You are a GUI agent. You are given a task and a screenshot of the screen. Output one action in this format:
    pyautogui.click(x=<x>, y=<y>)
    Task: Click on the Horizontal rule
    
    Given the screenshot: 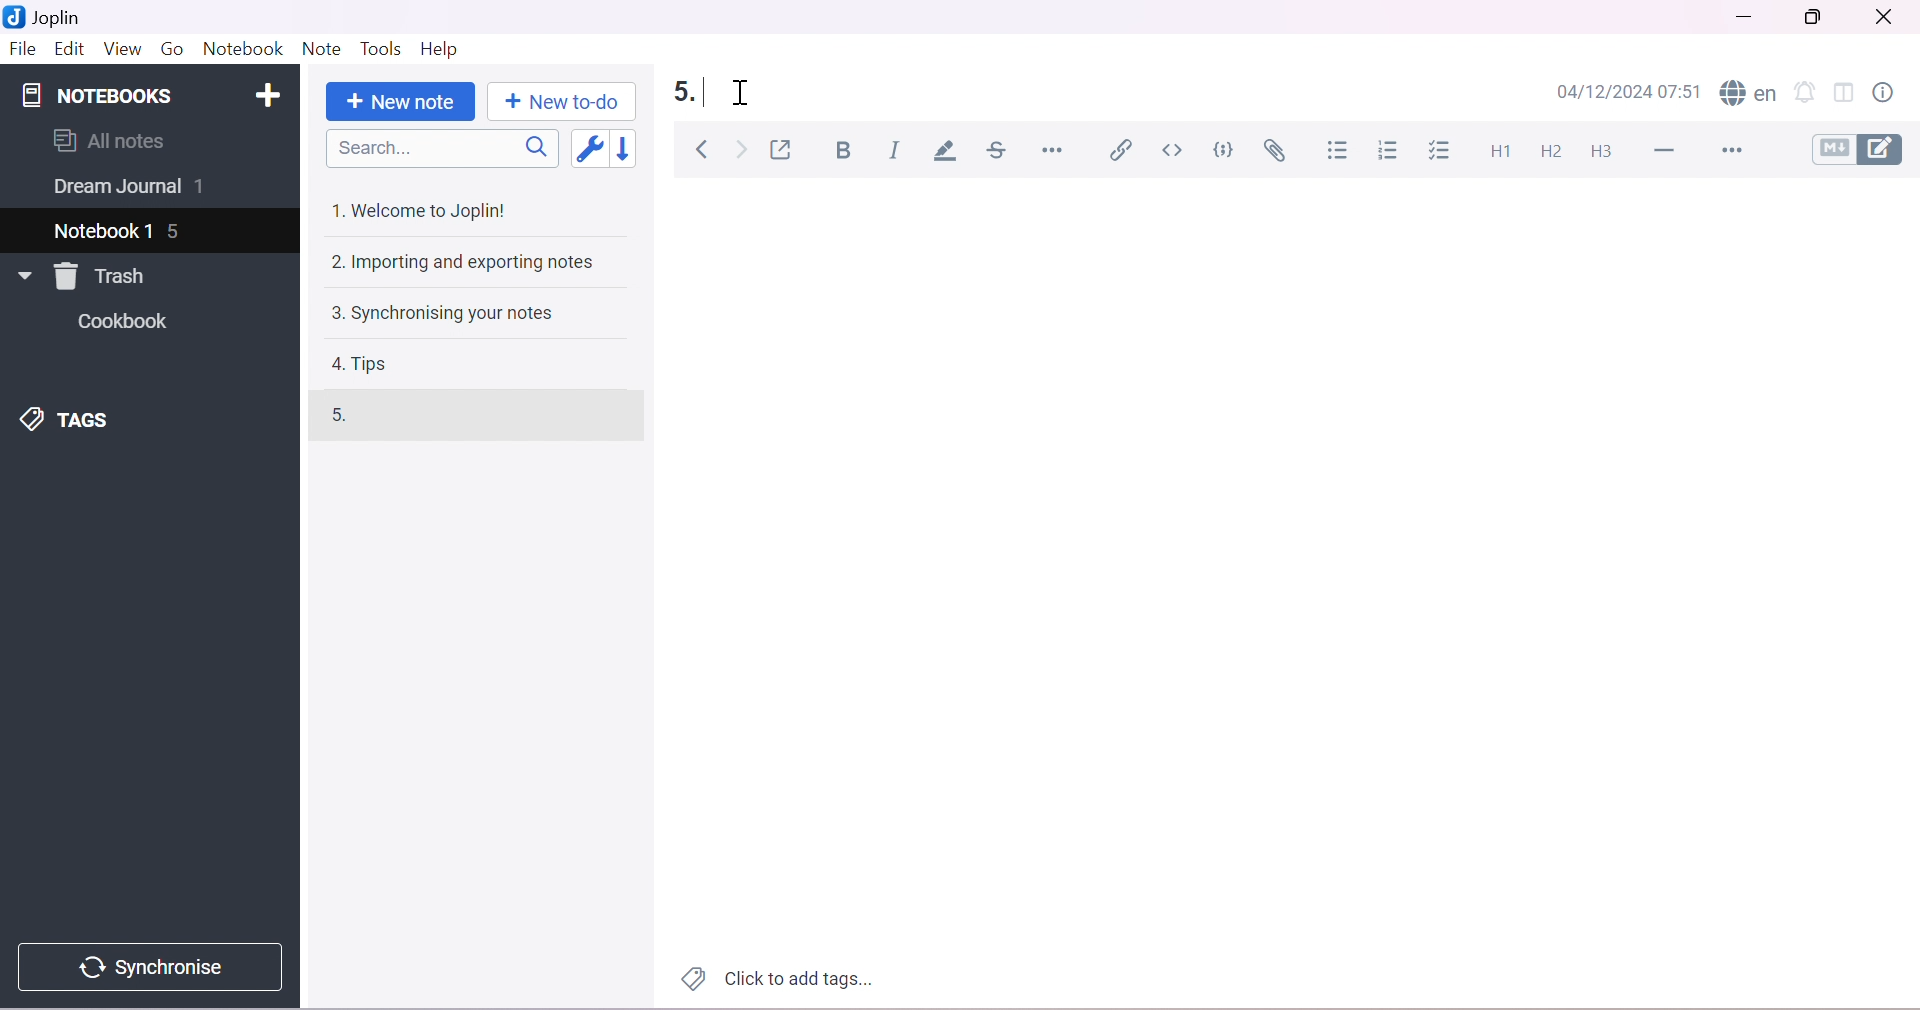 What is the action you would take?
    pyautogui.click(x=1052, y=149)
    